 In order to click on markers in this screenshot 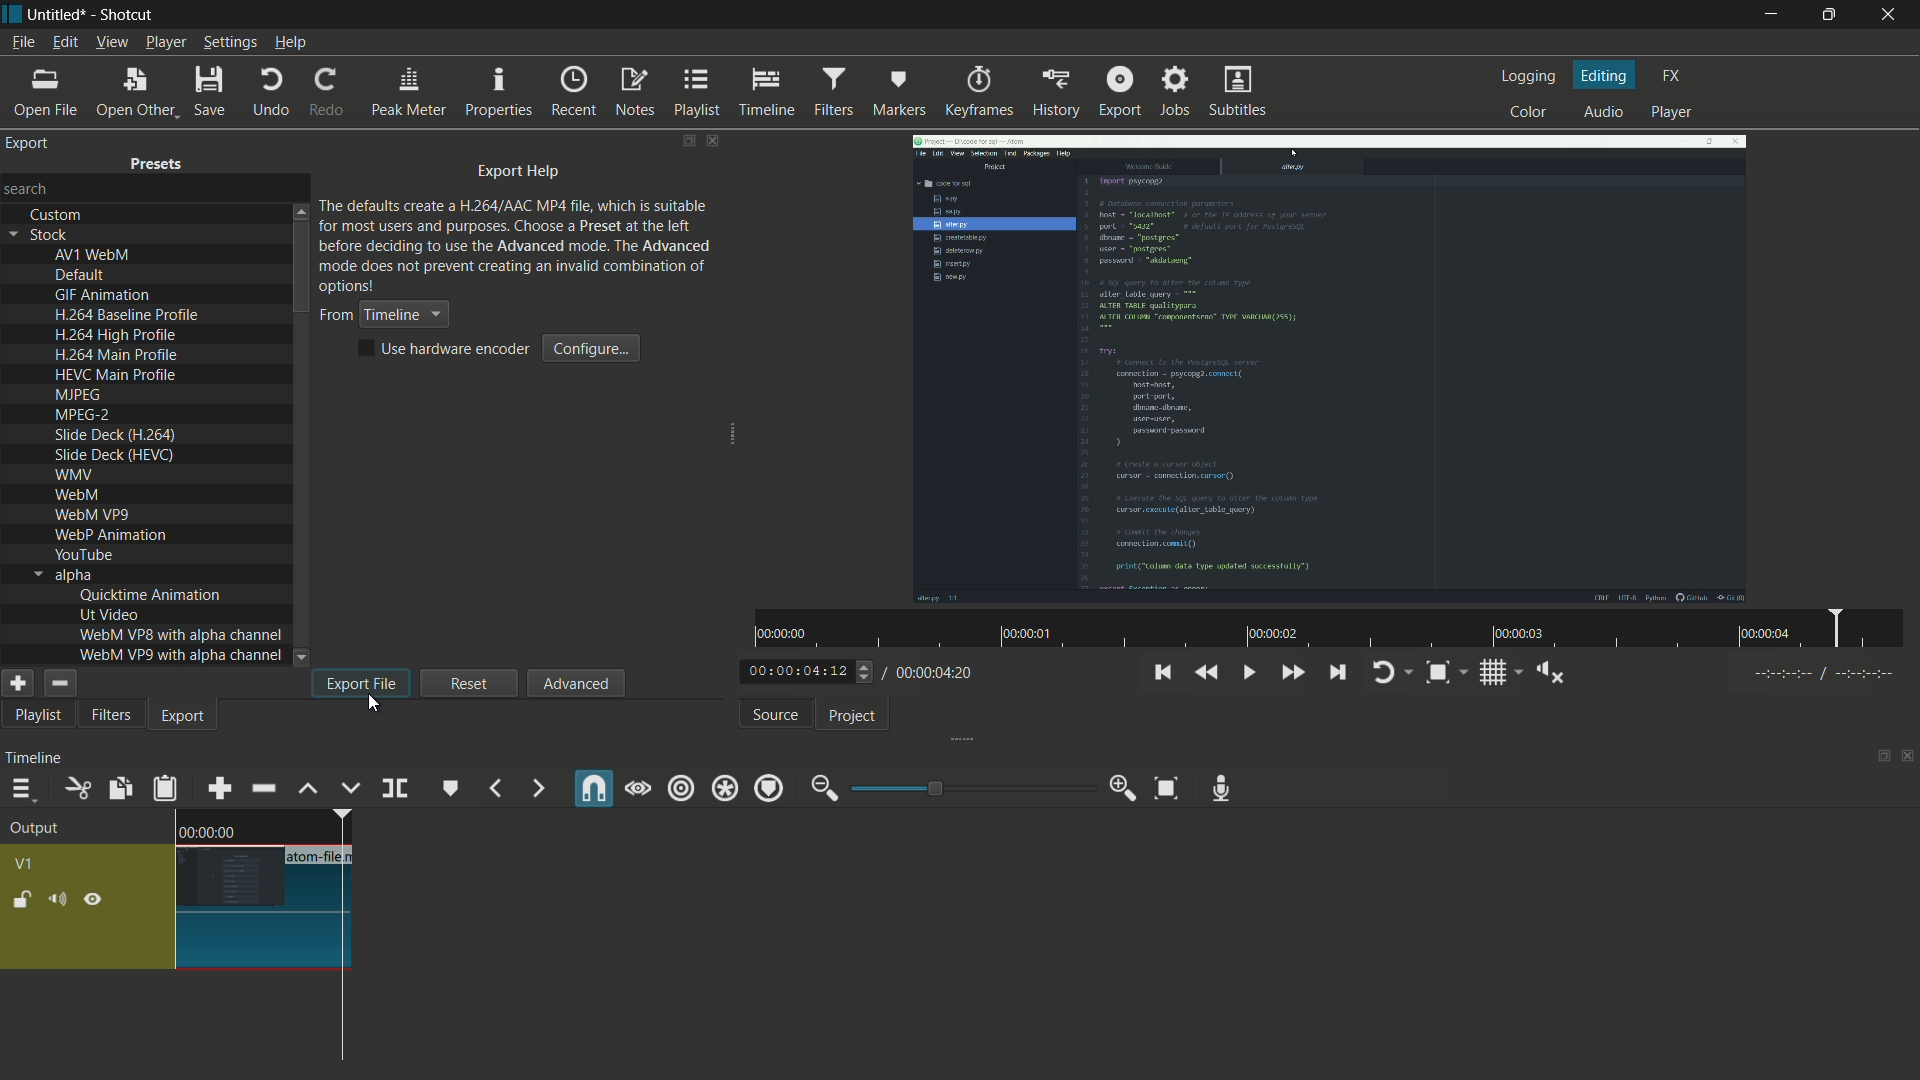, I will do `click(899, 91)`.